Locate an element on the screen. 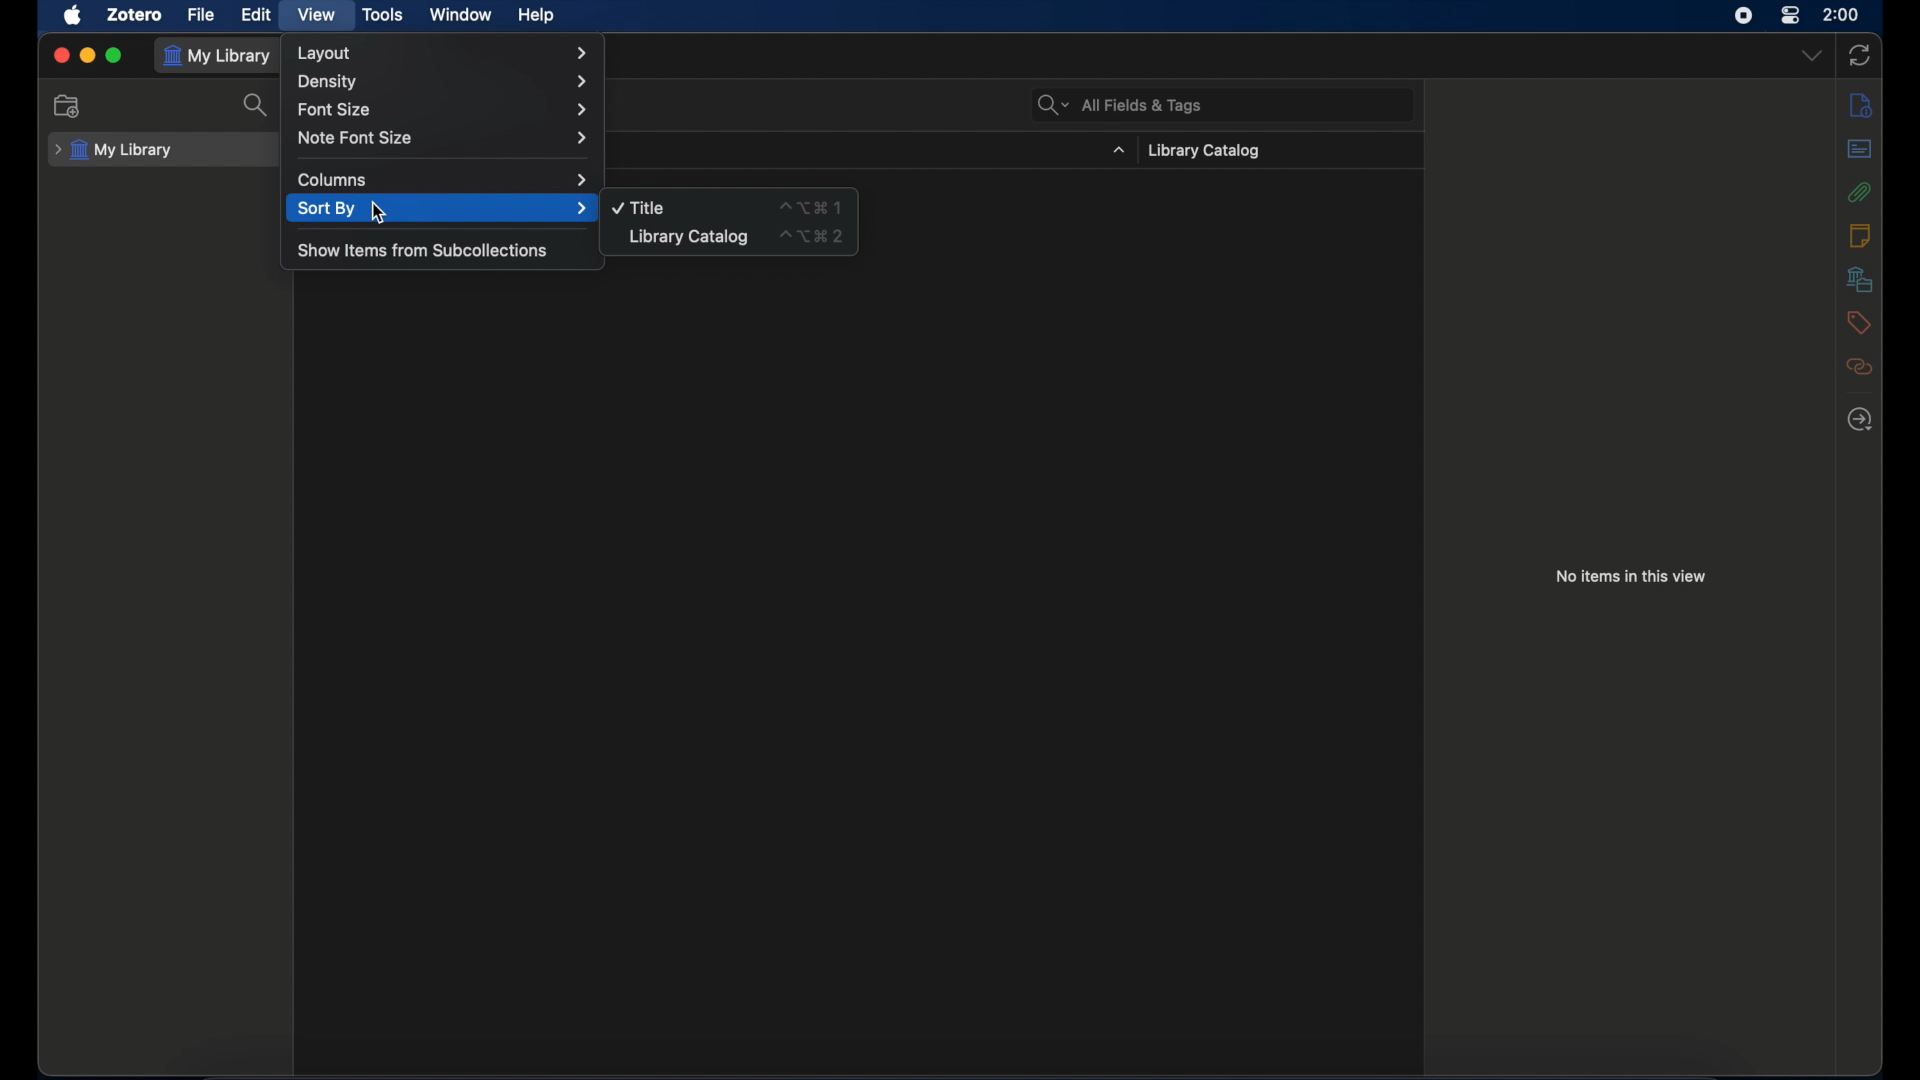 This screenshot has height=1080, width=1920. shortcut is located at coordinates (812, 236).